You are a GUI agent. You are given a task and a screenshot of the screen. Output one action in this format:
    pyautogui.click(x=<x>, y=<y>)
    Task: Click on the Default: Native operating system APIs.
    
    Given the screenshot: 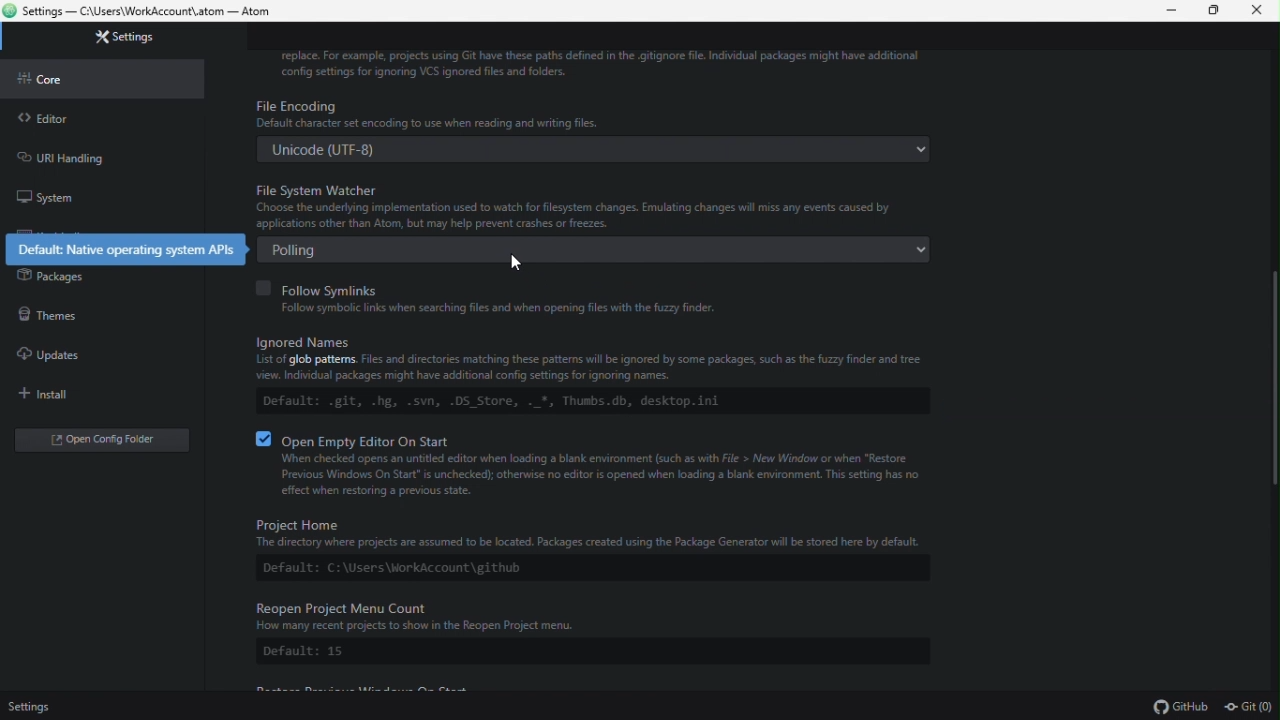 What is the action you would take?
    pyautogui.click(x=121, y=248)
    